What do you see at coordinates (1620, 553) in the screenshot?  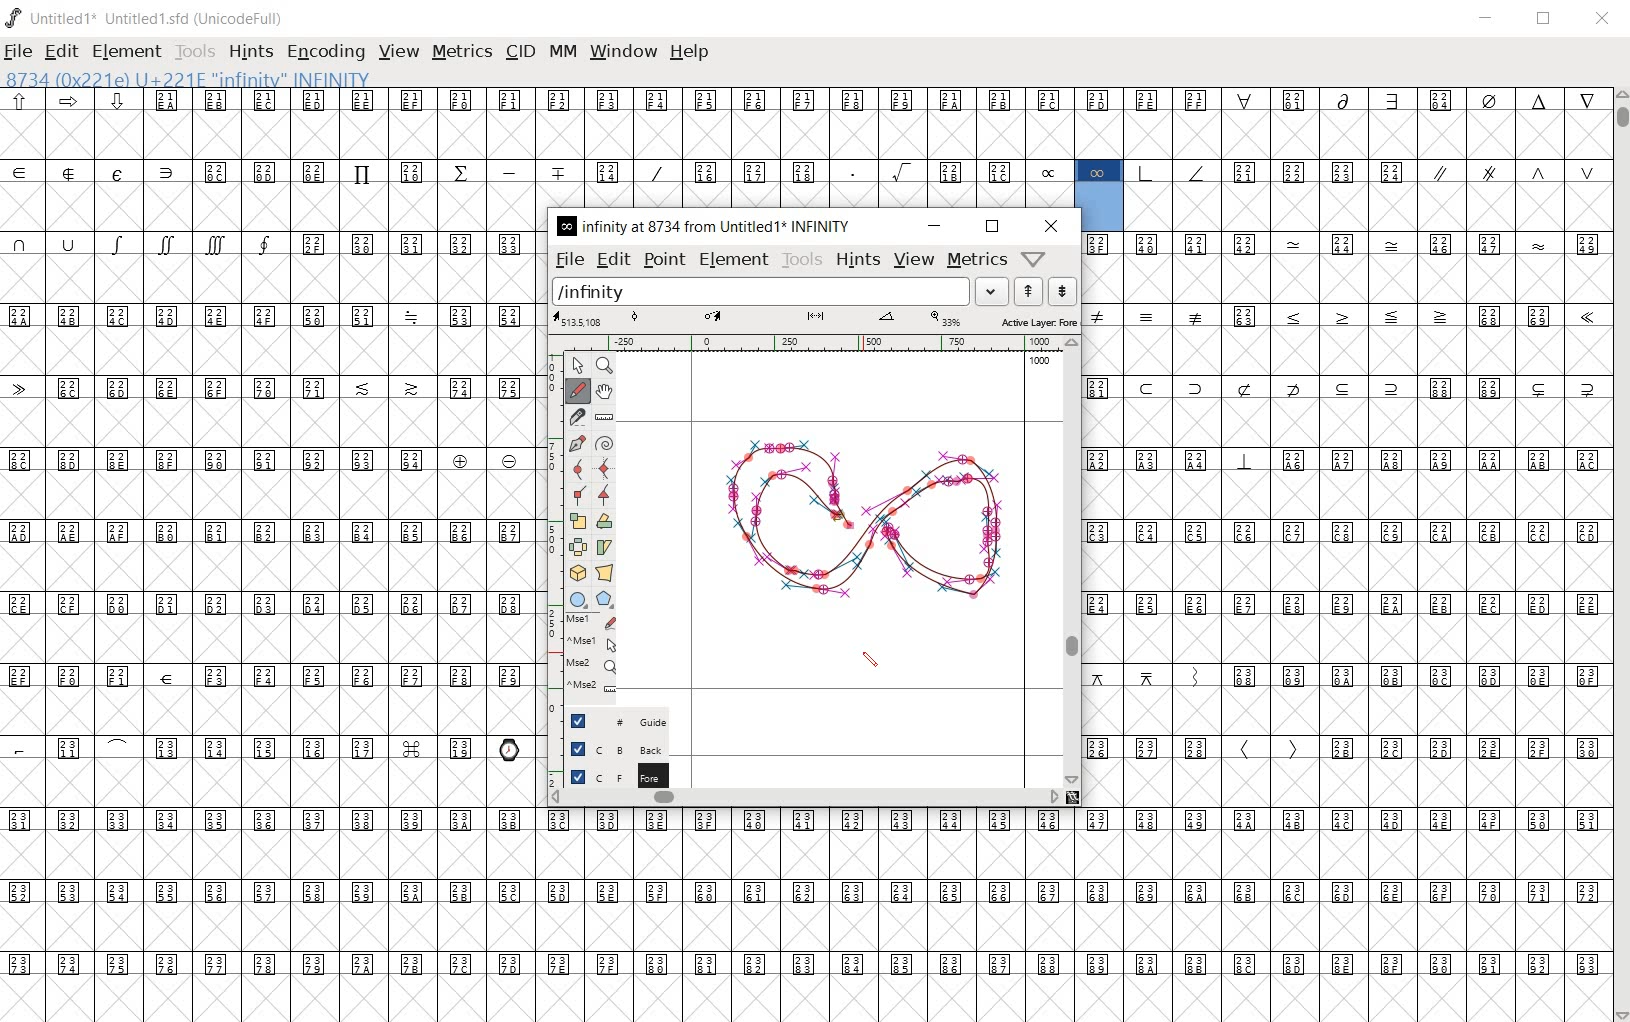 I see `scrollbar` at bounding box center [1620, 553].